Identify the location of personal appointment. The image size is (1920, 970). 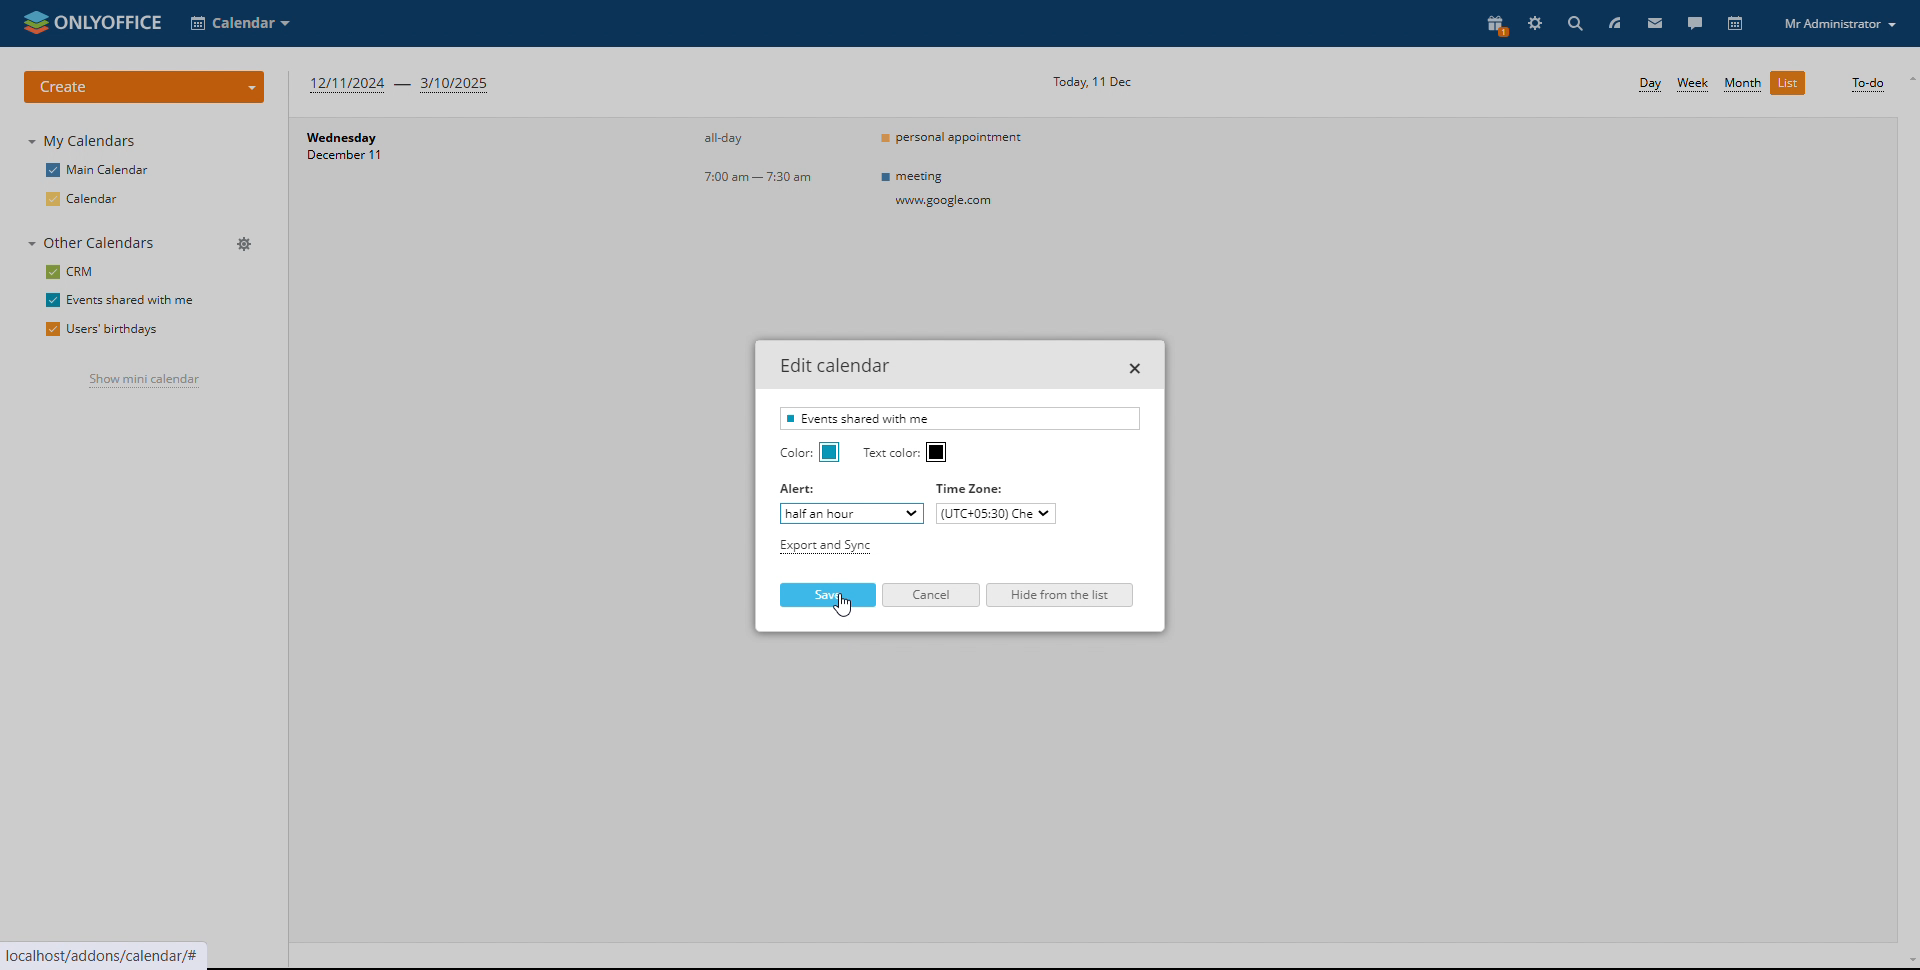
(956, 136).